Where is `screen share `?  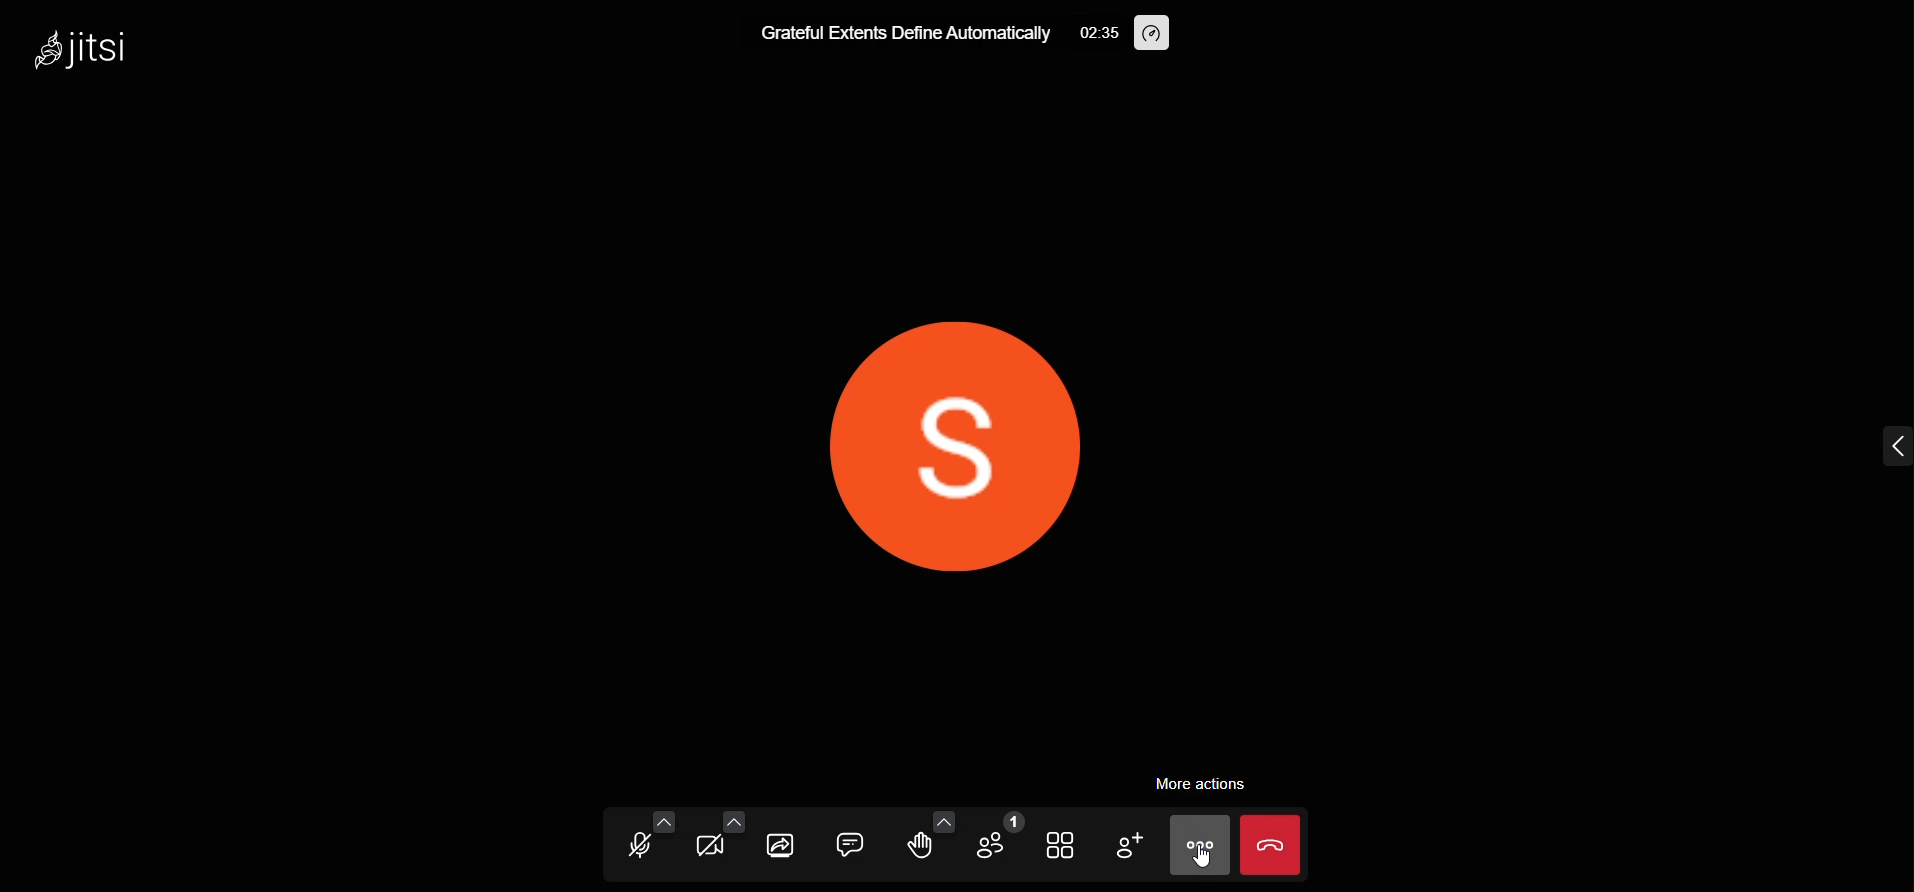
screen share  is located at coordinates (783, 842).